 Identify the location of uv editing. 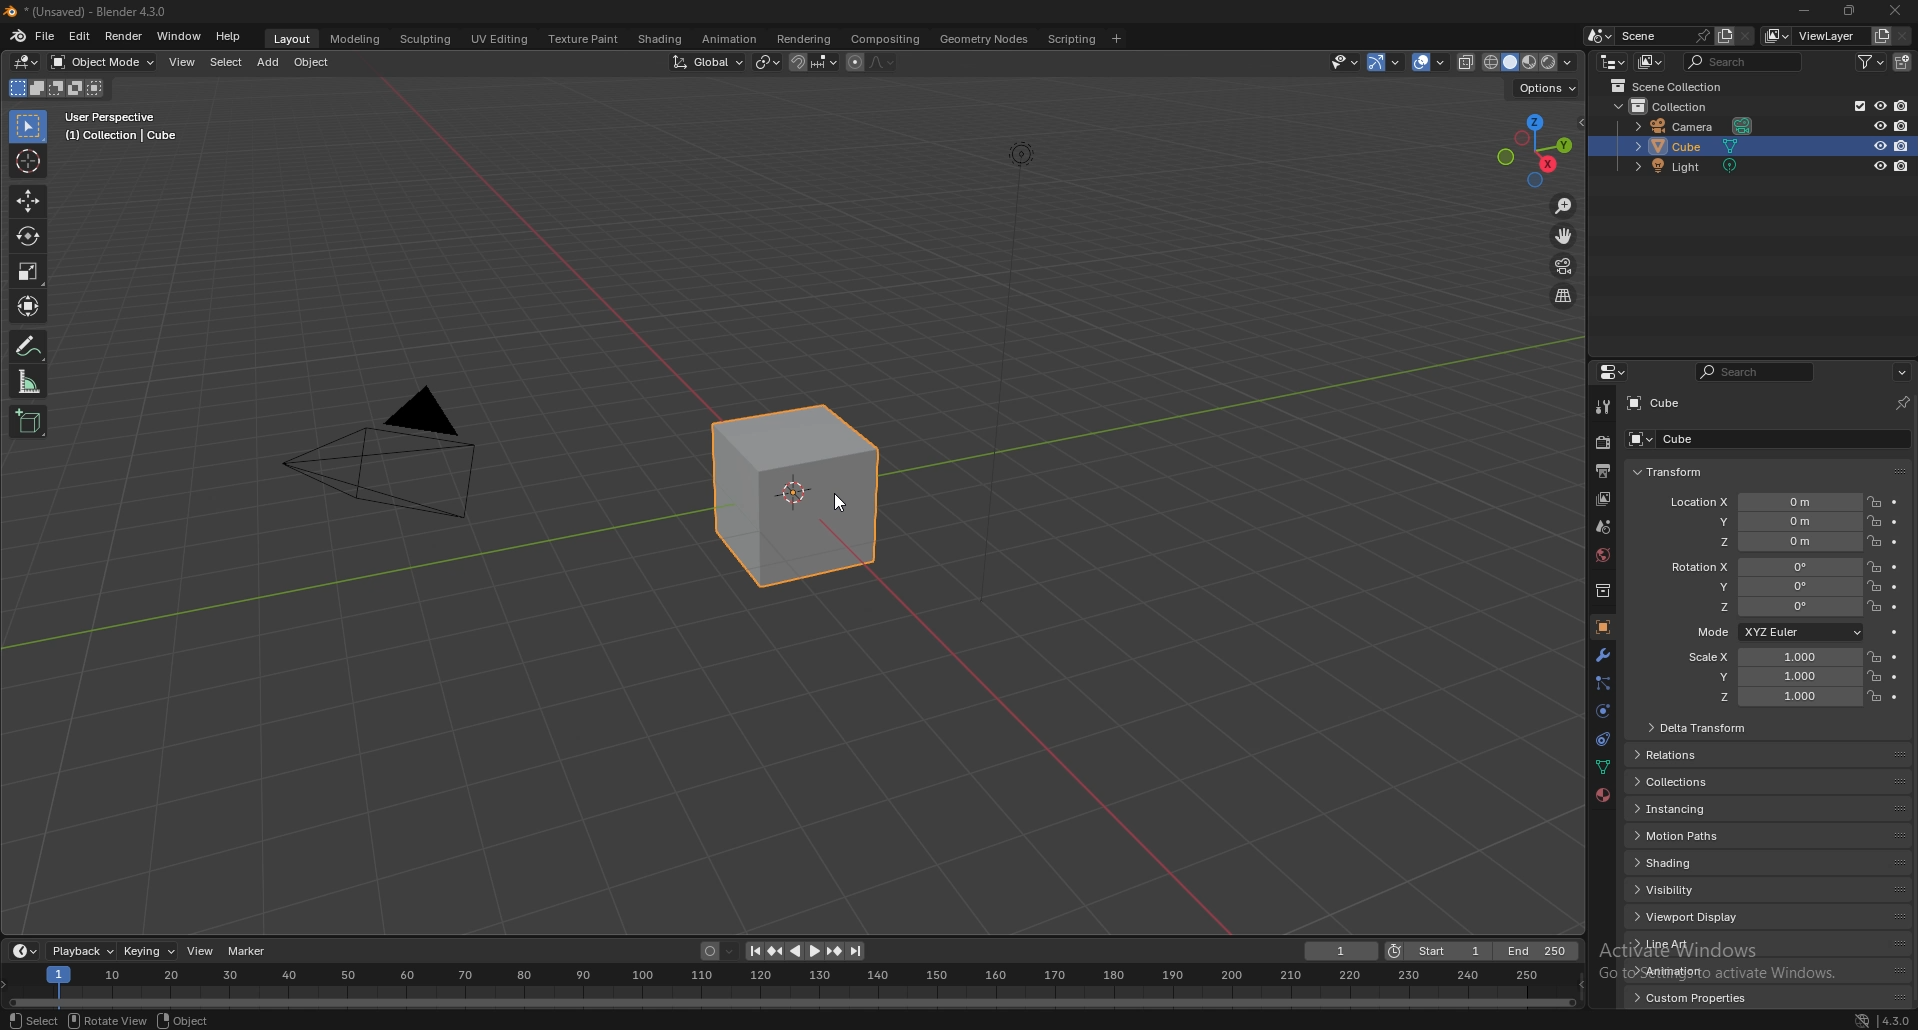
(500, 39).